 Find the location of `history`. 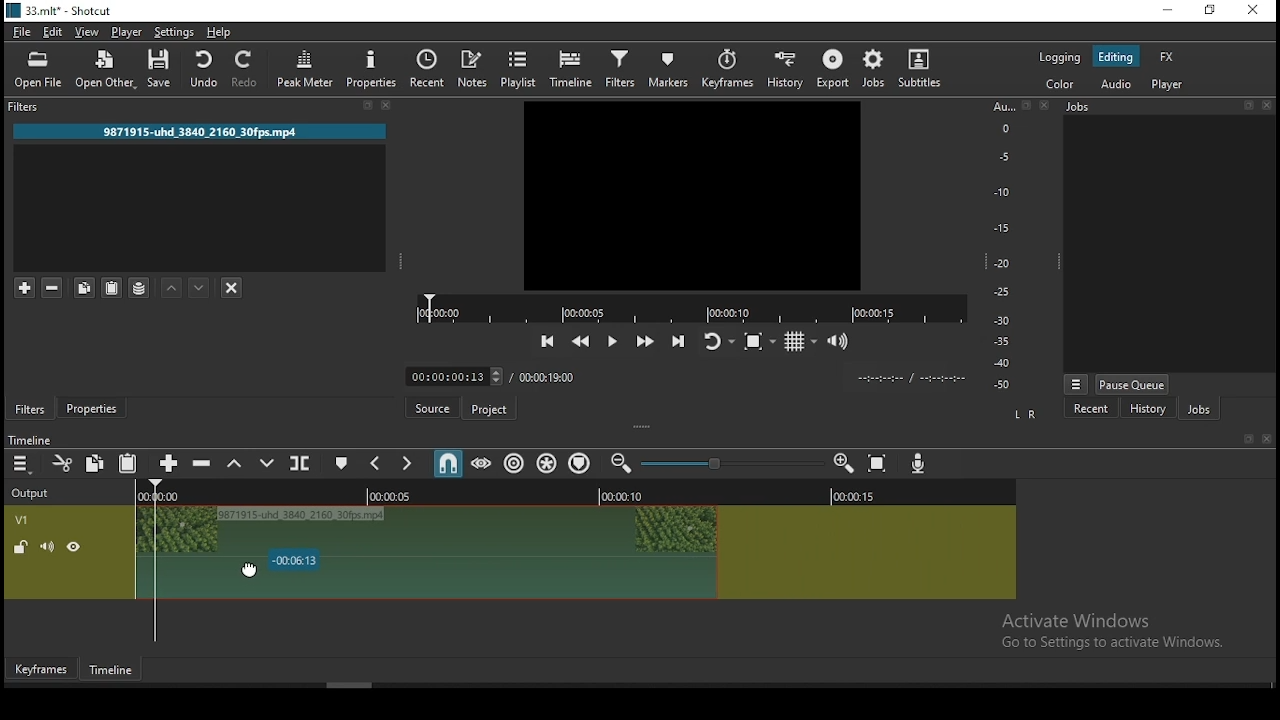

history is located at coordinates (784, 69).